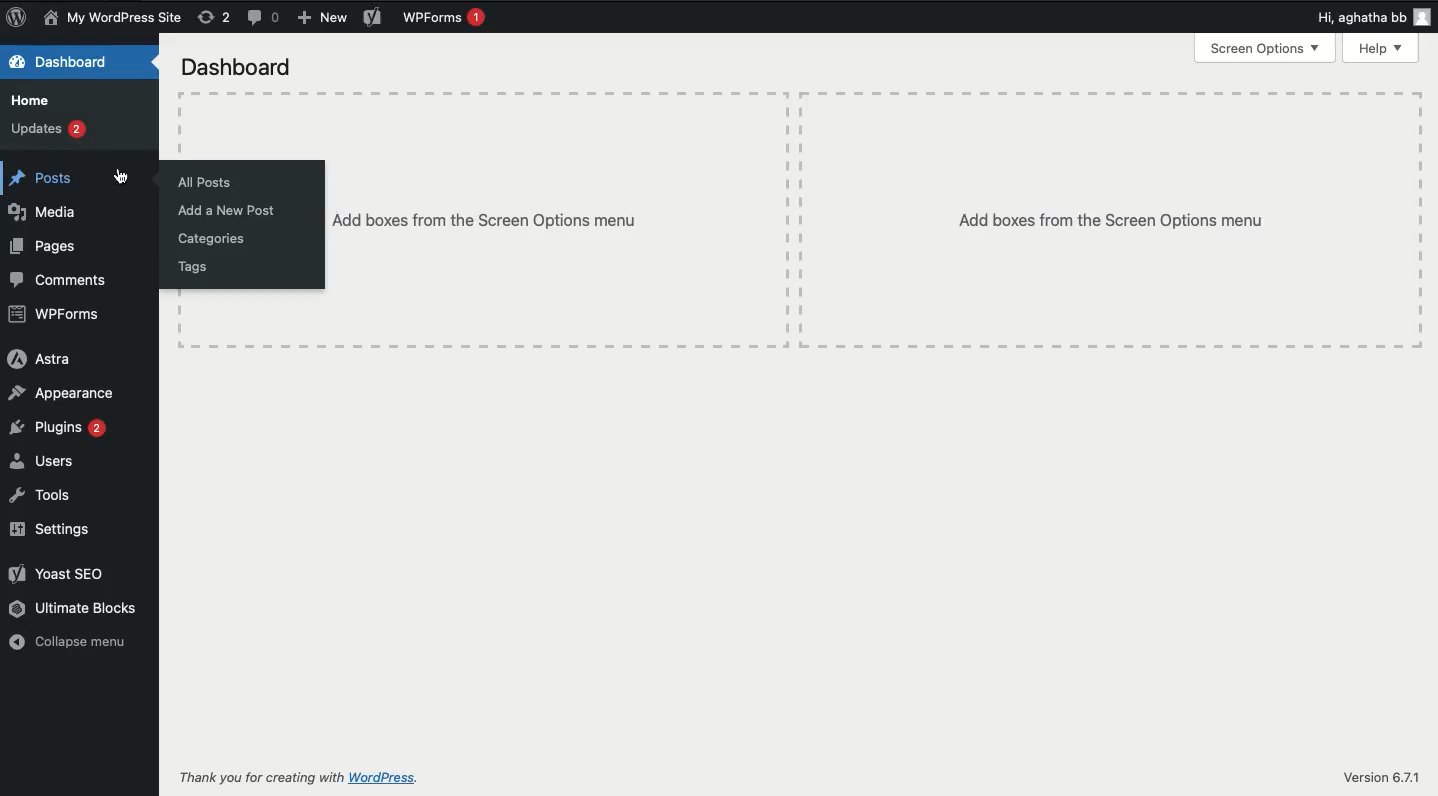  I want to click on Plugins, so click(59, 427).